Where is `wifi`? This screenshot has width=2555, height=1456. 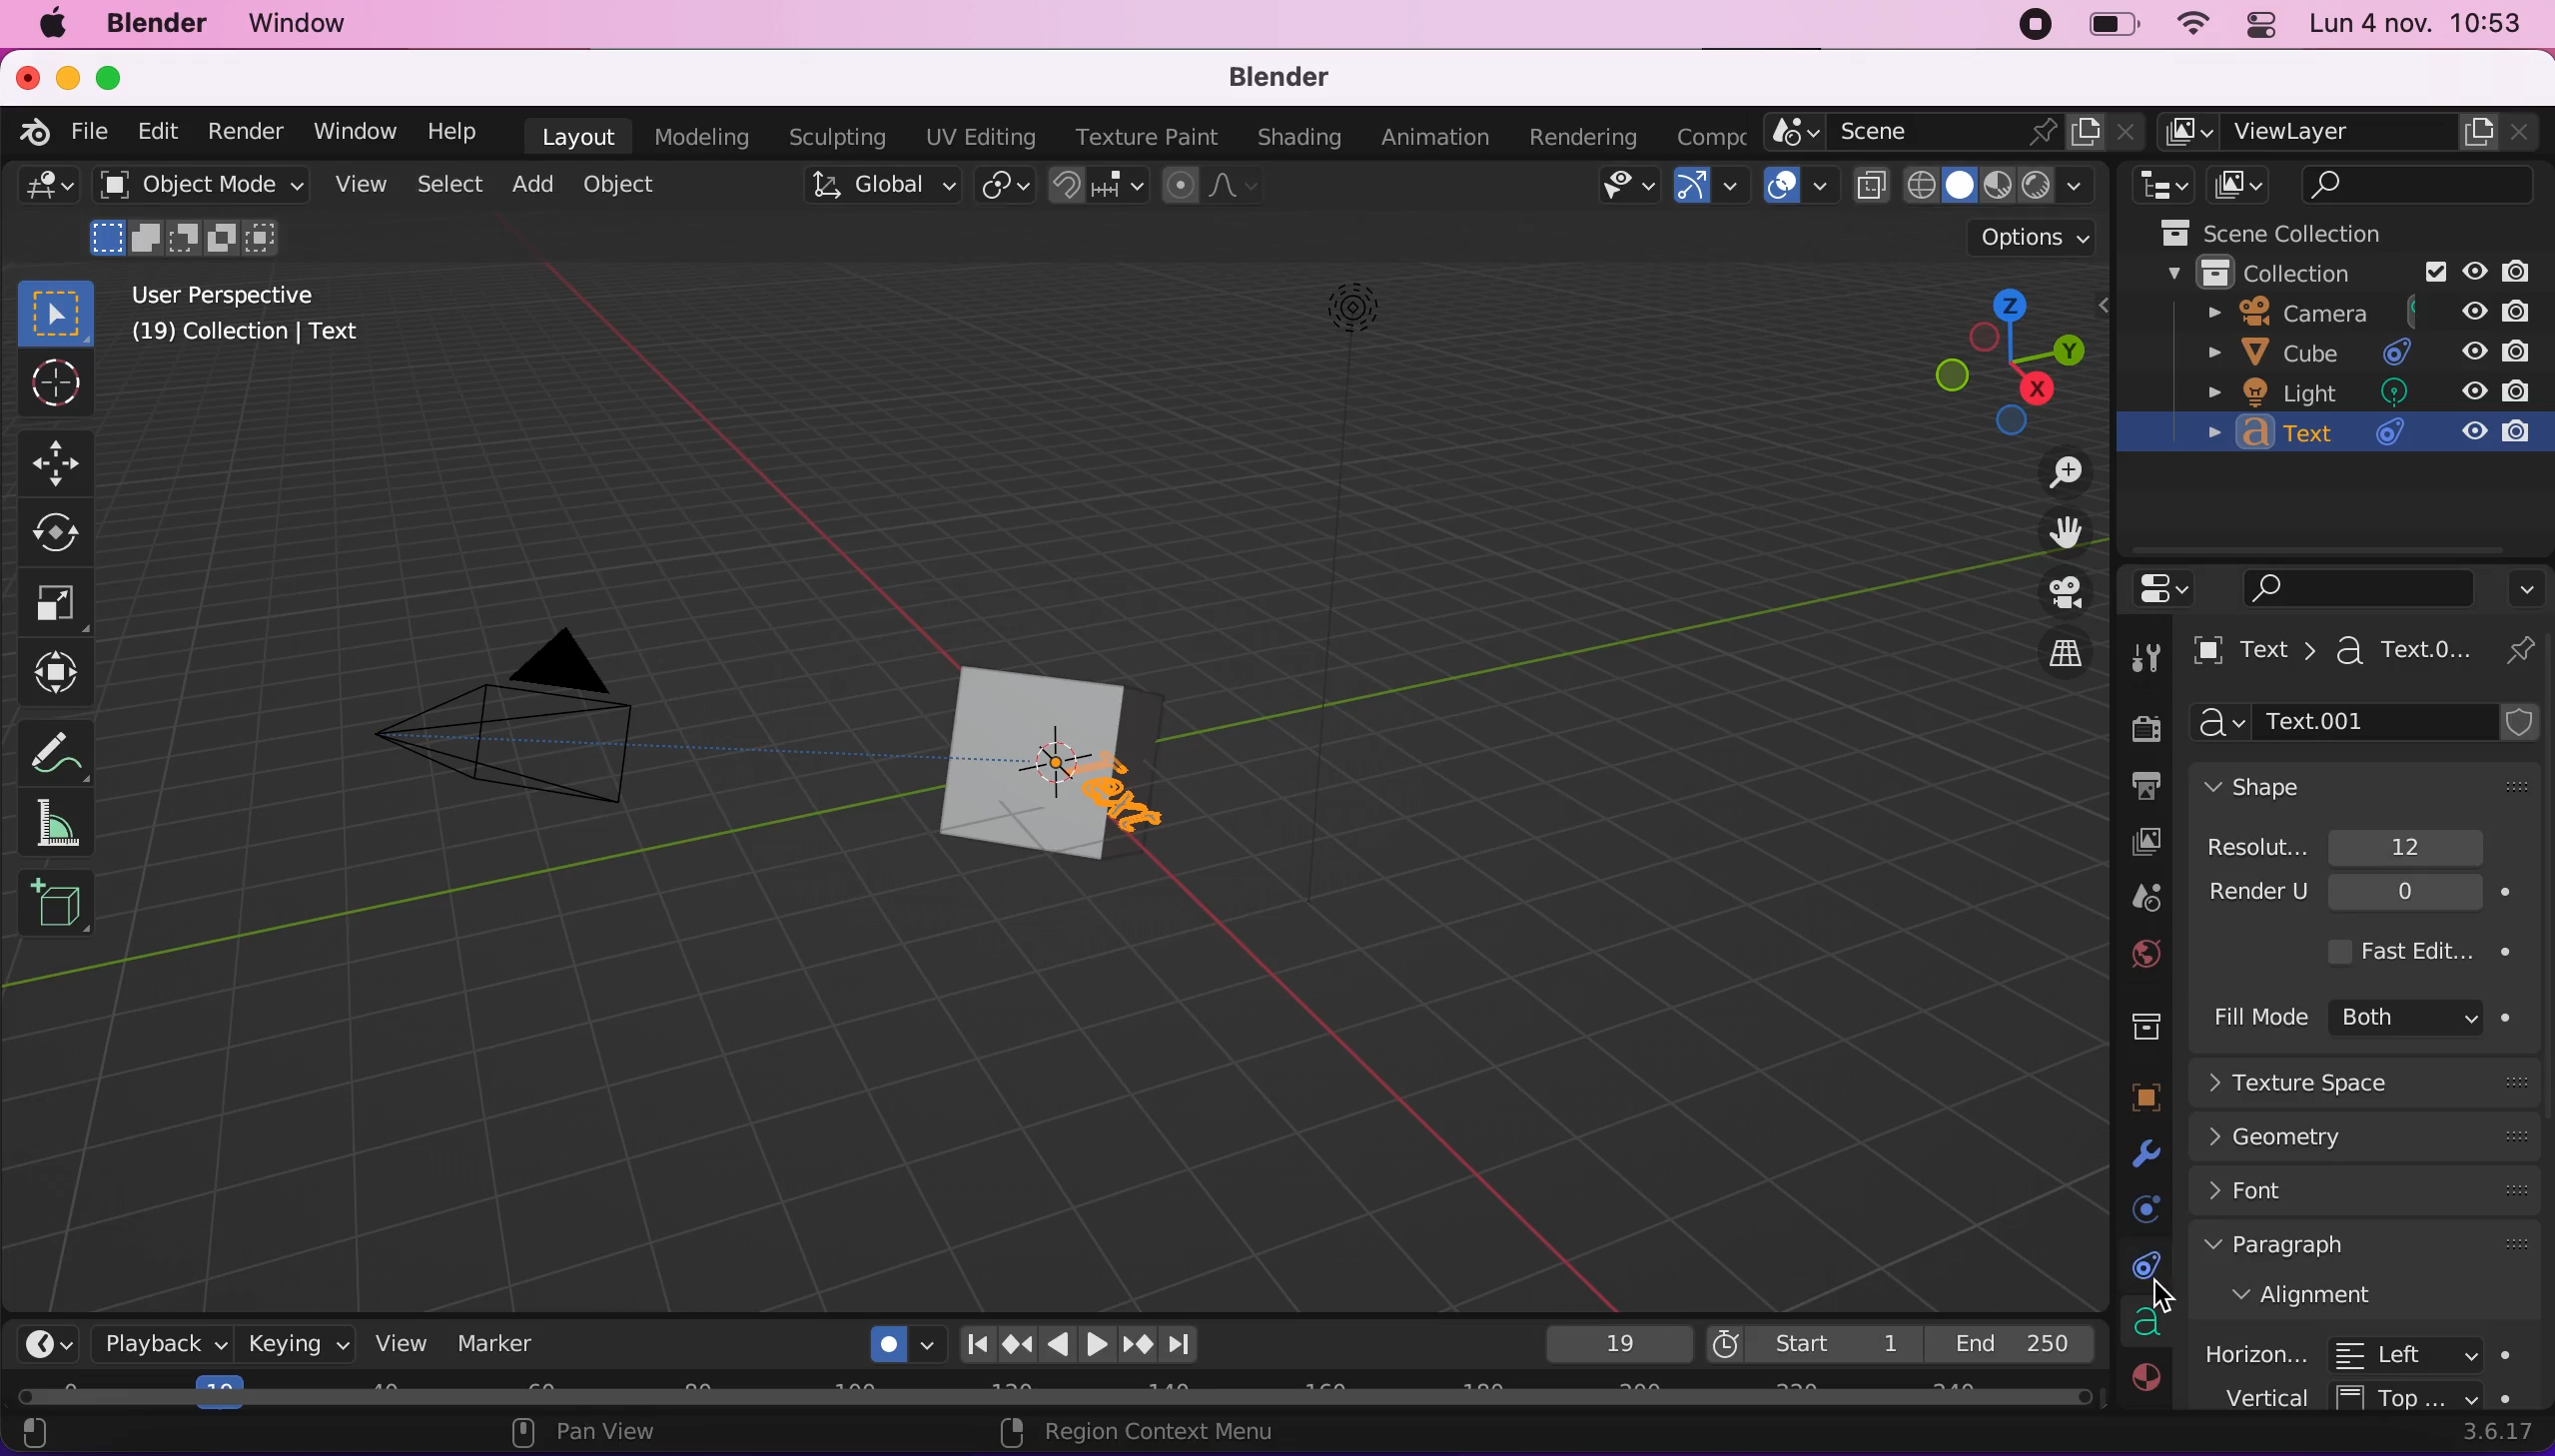
wifi is located at coordinates (2193, 27).